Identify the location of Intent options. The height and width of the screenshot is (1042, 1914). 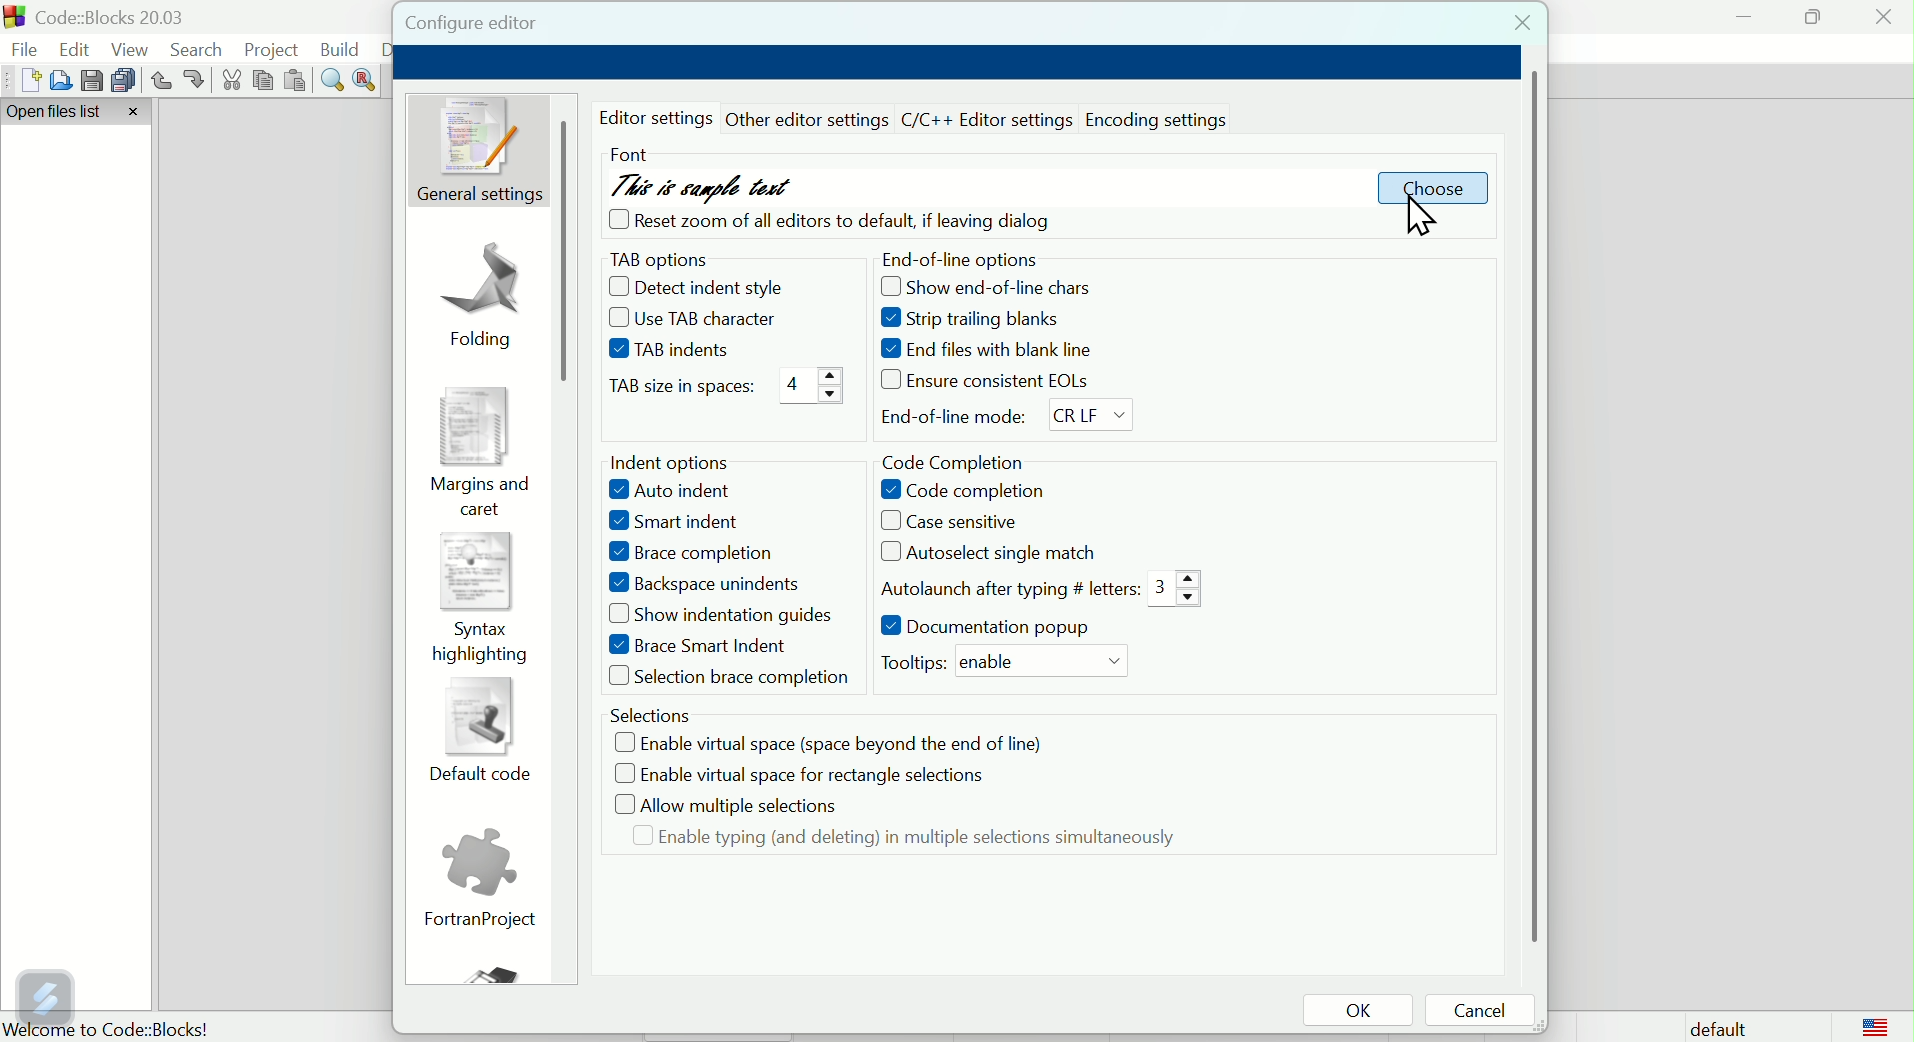
(676, 462).